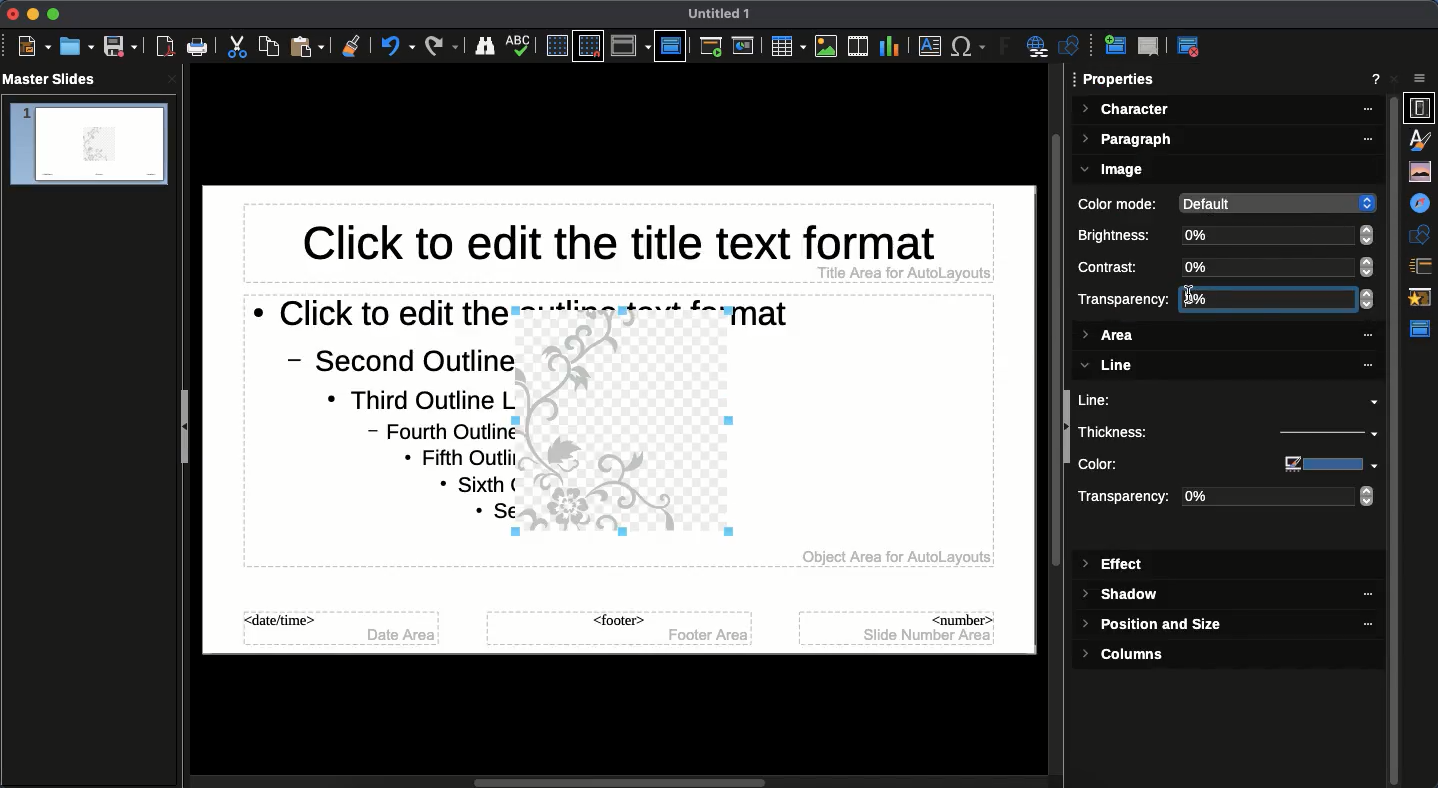 This screenshot has width=1438, height=788. What do you see at coordinates (75, 46) in the screenshot?
I see `Open` at bounding box center [75, 46].